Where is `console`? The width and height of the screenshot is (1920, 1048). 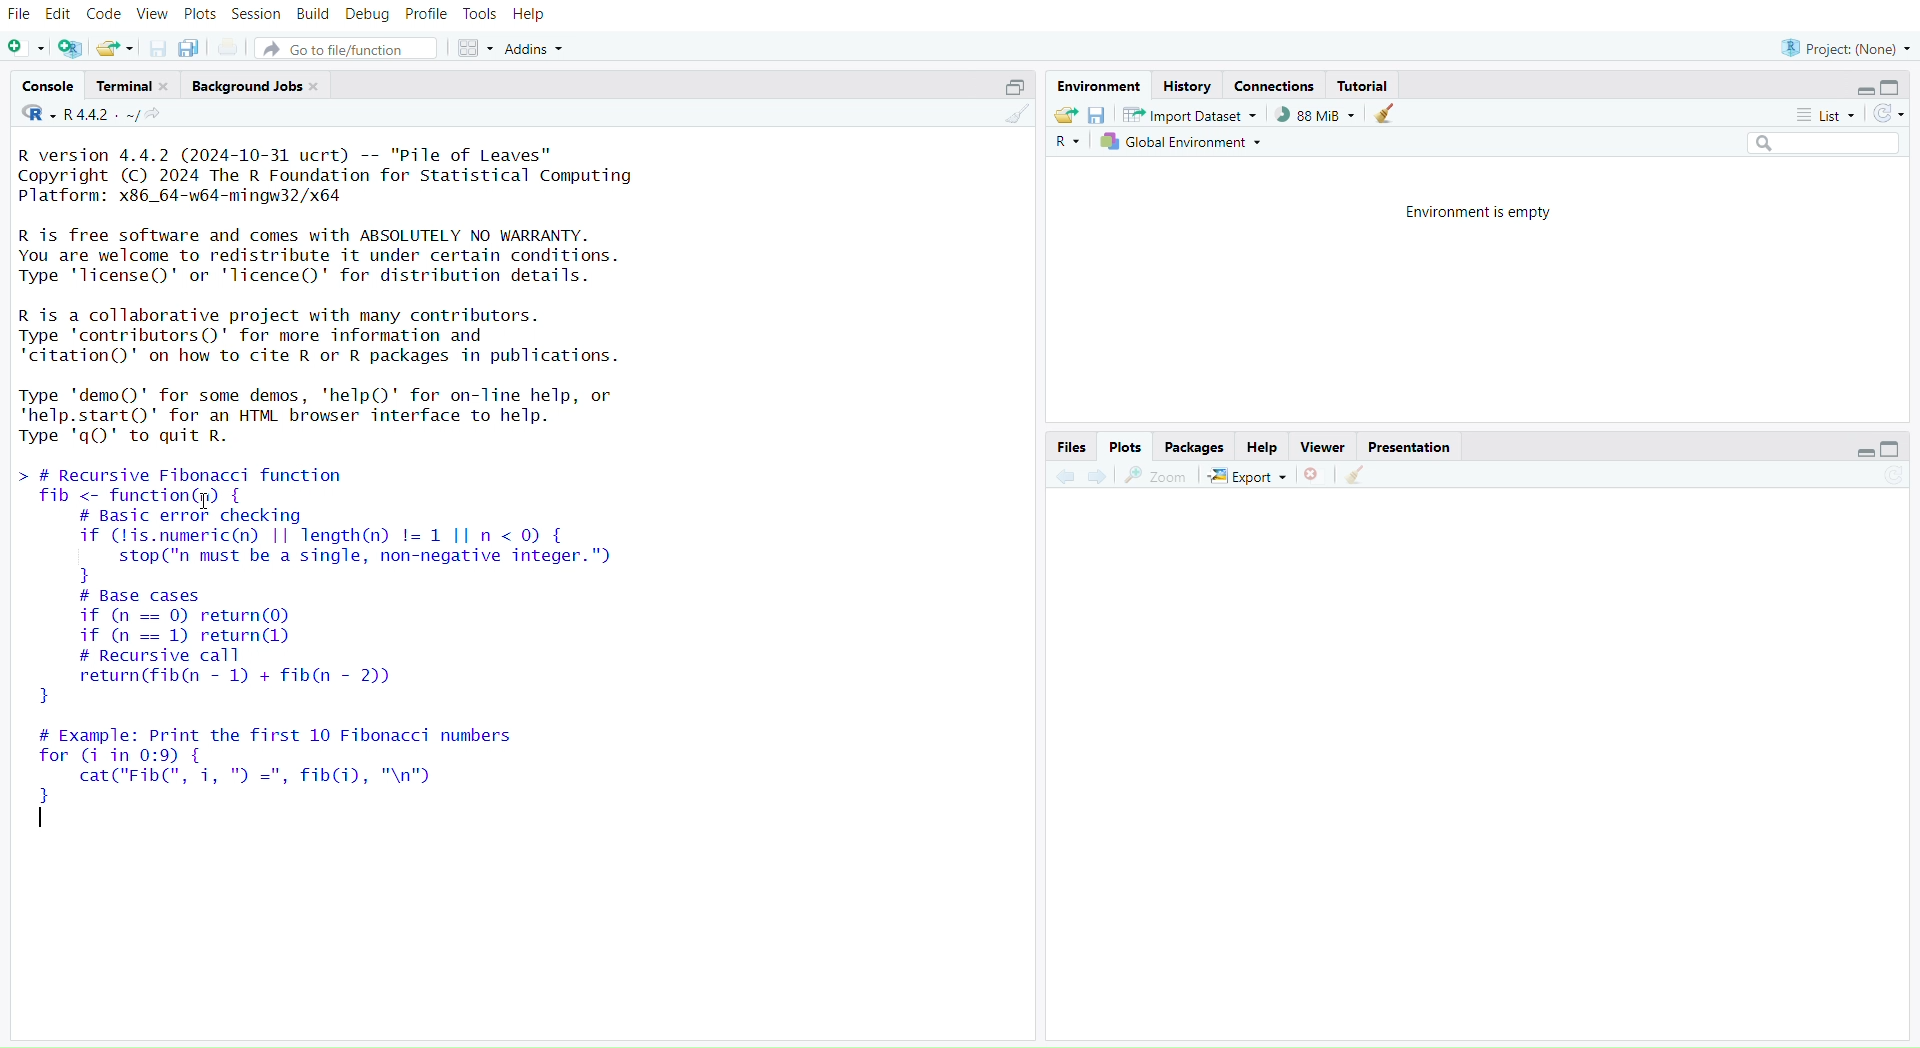 console is located at coordinates (51, 86).